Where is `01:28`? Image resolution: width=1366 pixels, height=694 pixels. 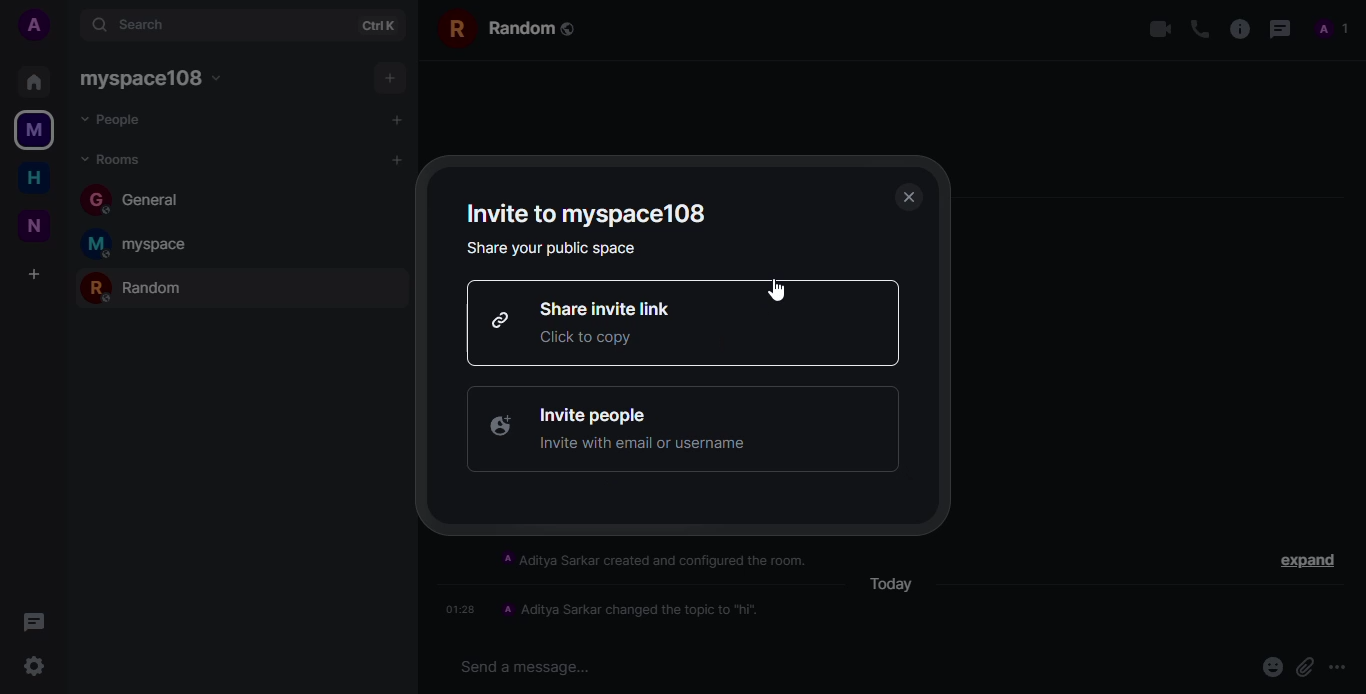 01:28 is located at coordinates (457, 609).